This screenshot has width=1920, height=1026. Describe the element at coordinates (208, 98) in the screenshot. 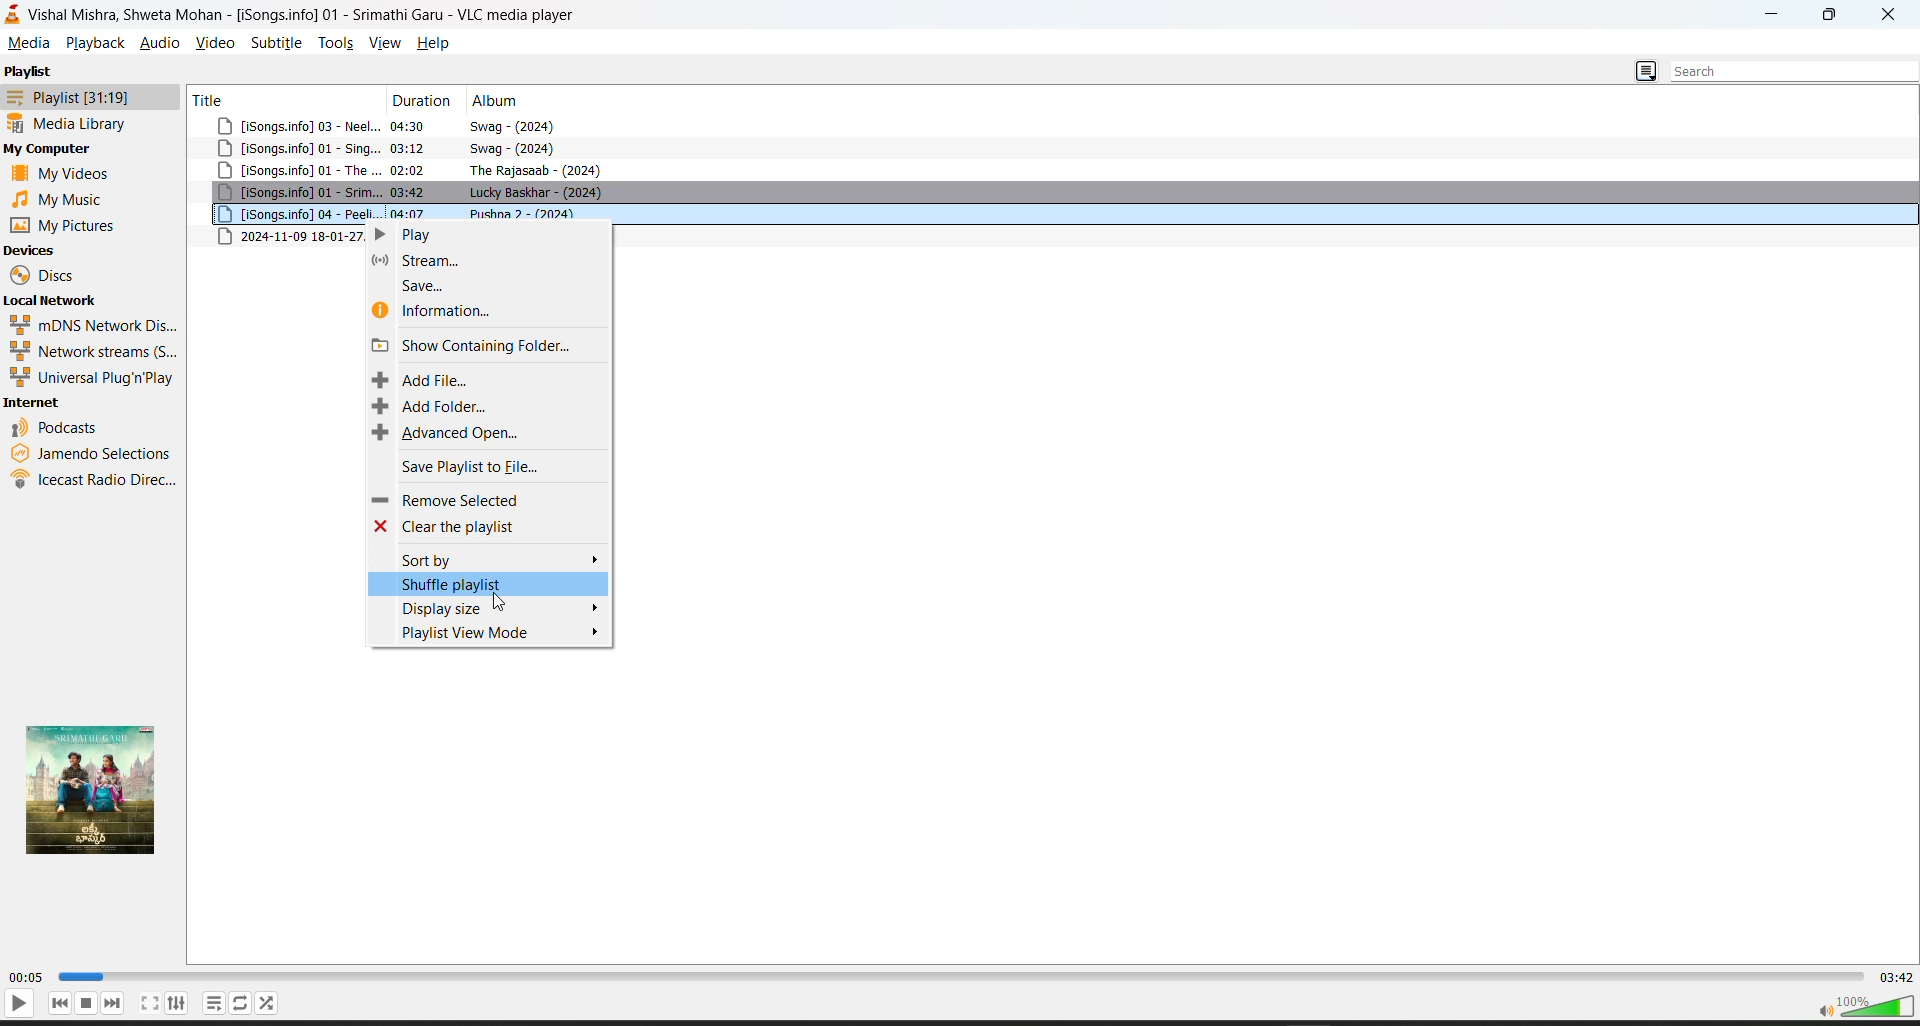

I see `title` at that location.